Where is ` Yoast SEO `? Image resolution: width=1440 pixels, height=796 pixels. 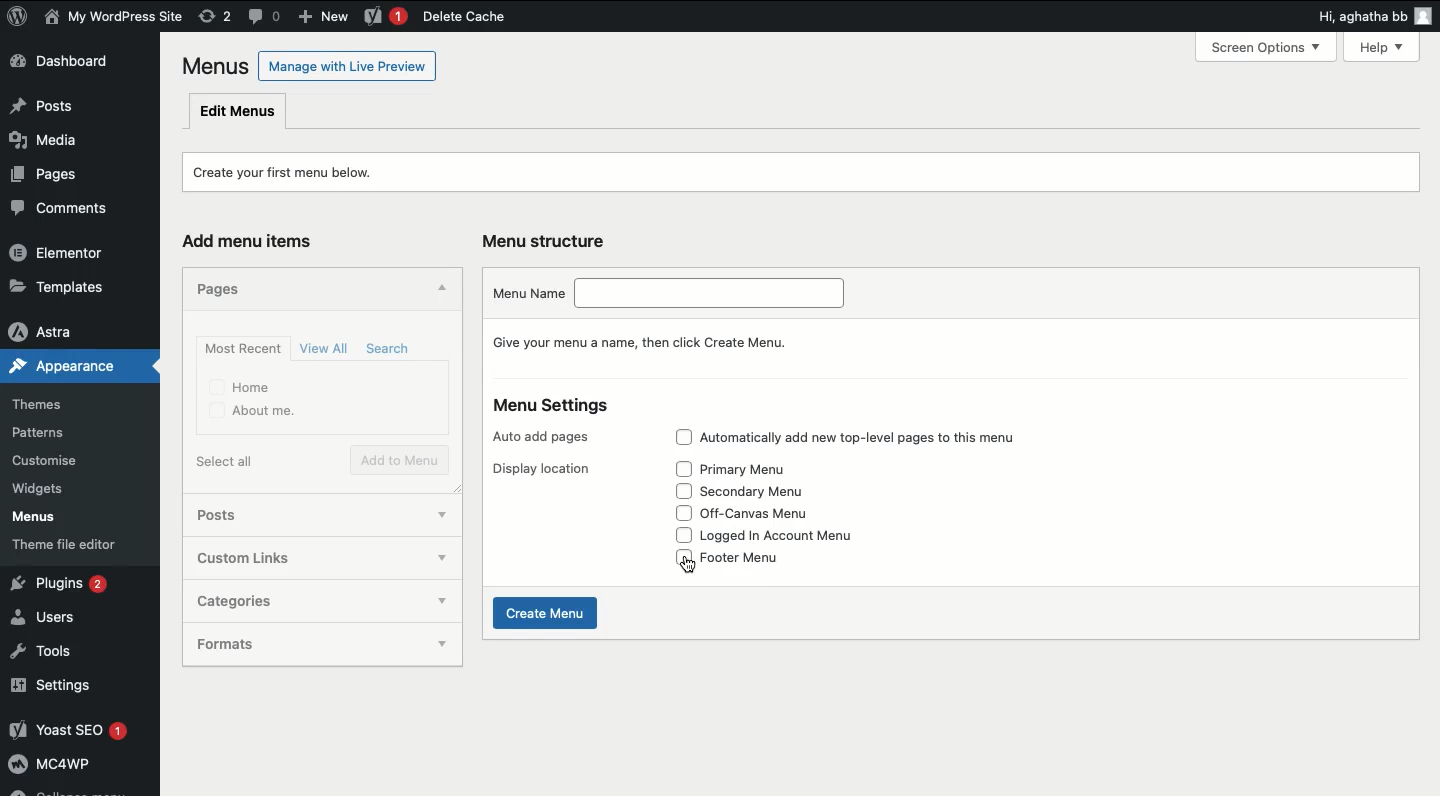
 Yoast SEO  is located at coordinates (78, 731).